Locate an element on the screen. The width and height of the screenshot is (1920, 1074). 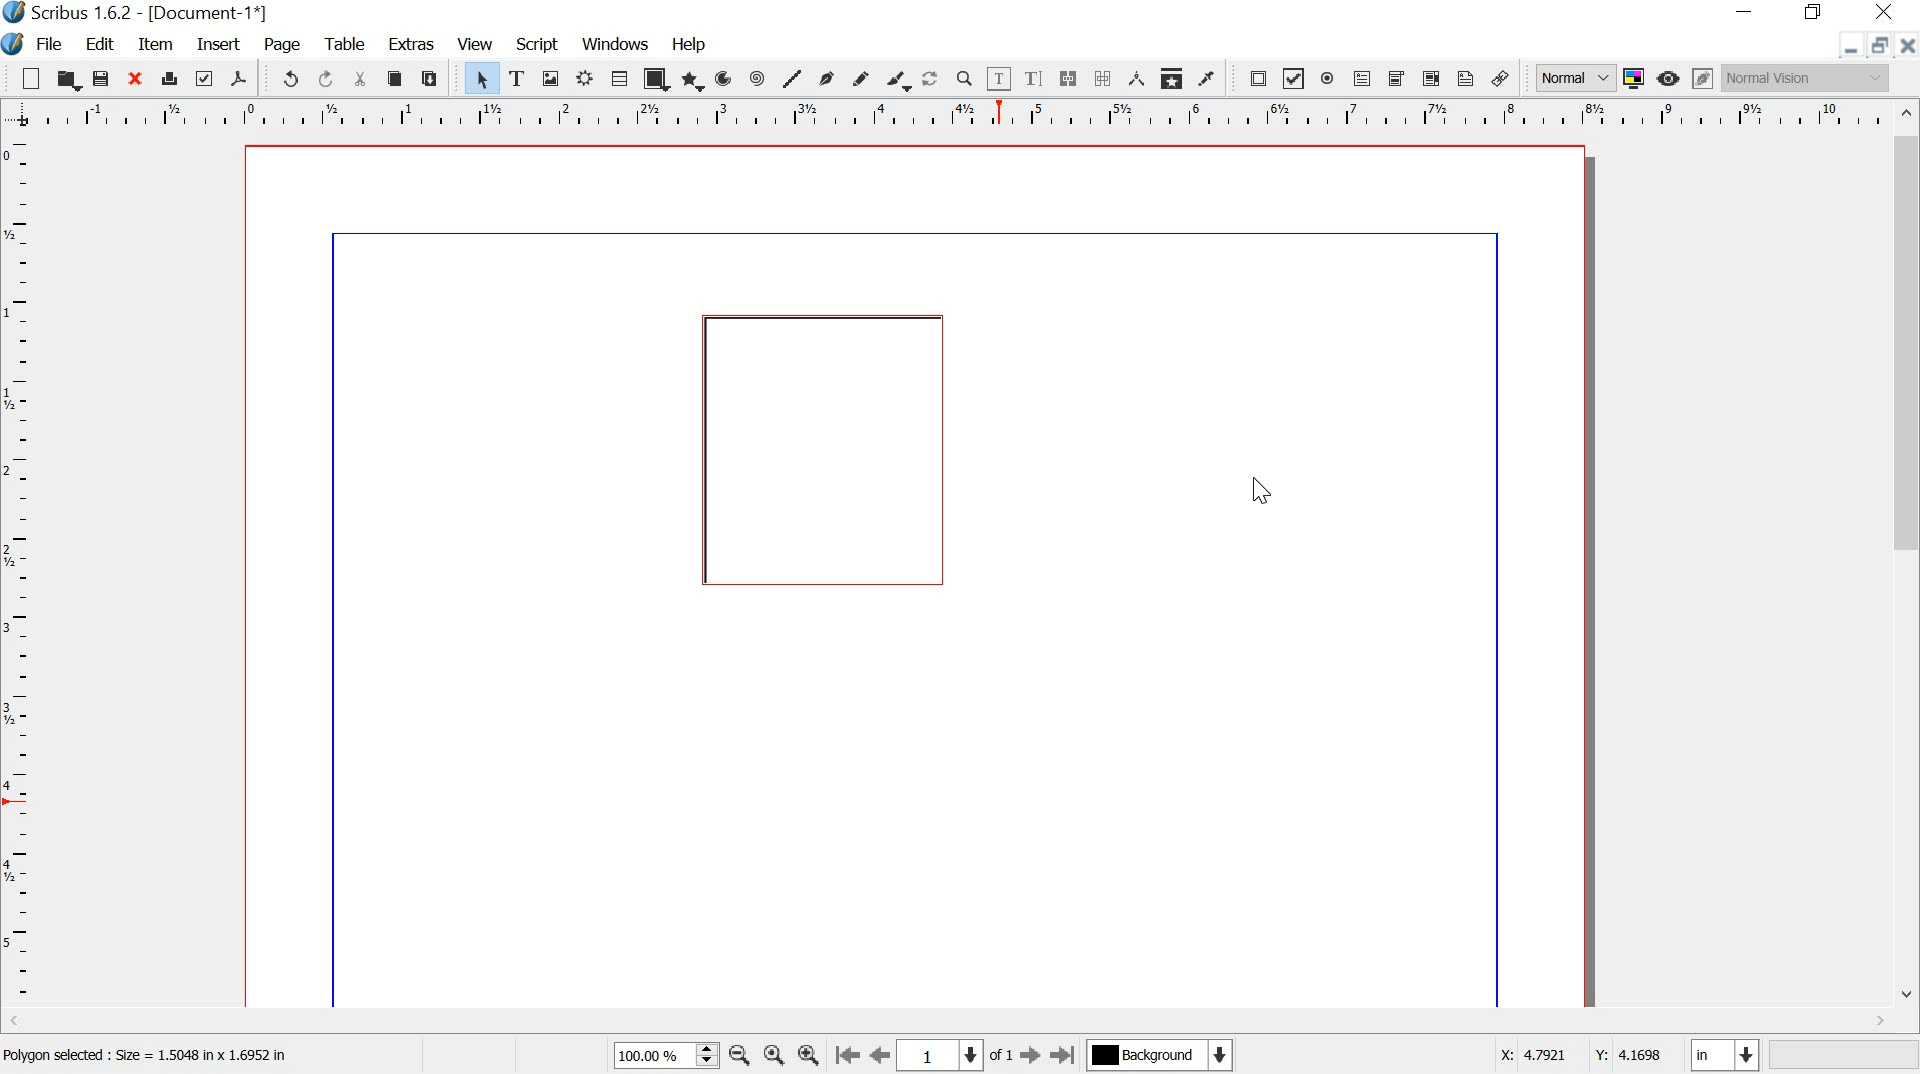
item is located at coordinates (158, 45).